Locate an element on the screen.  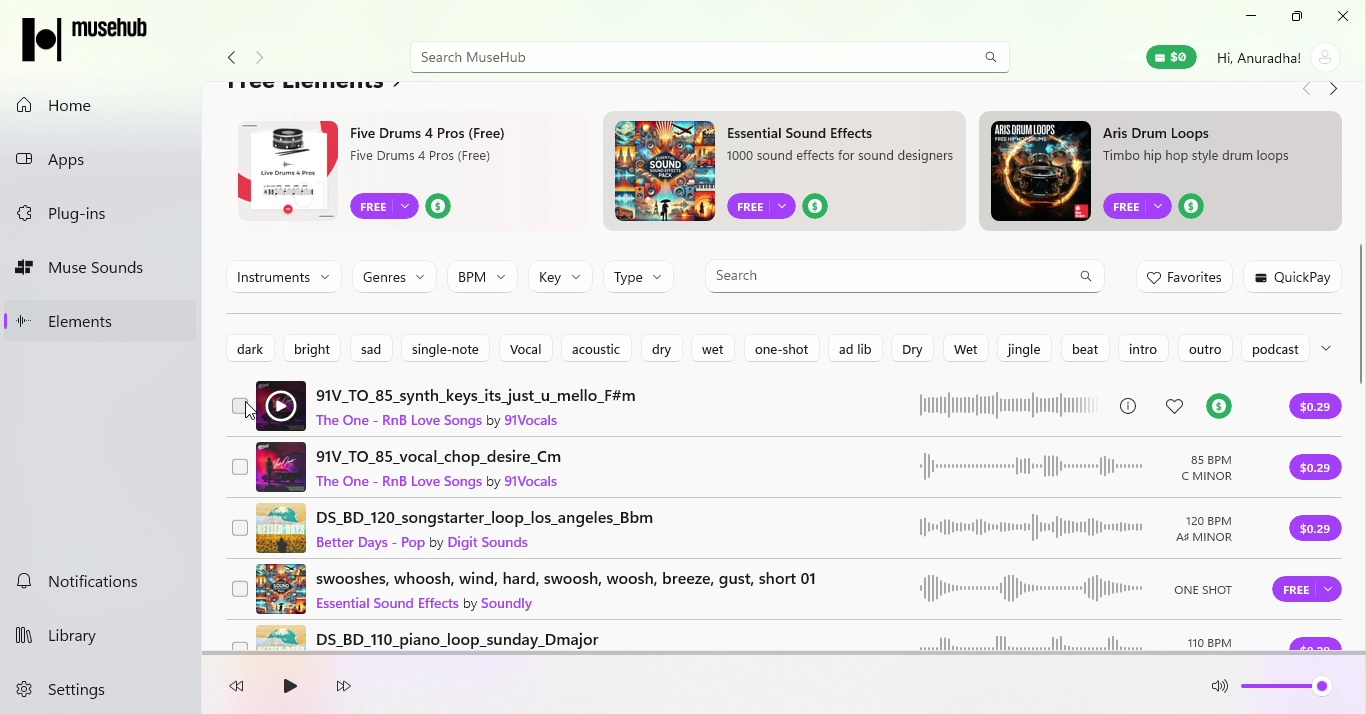
Elements is located at coordinates (102, 320).